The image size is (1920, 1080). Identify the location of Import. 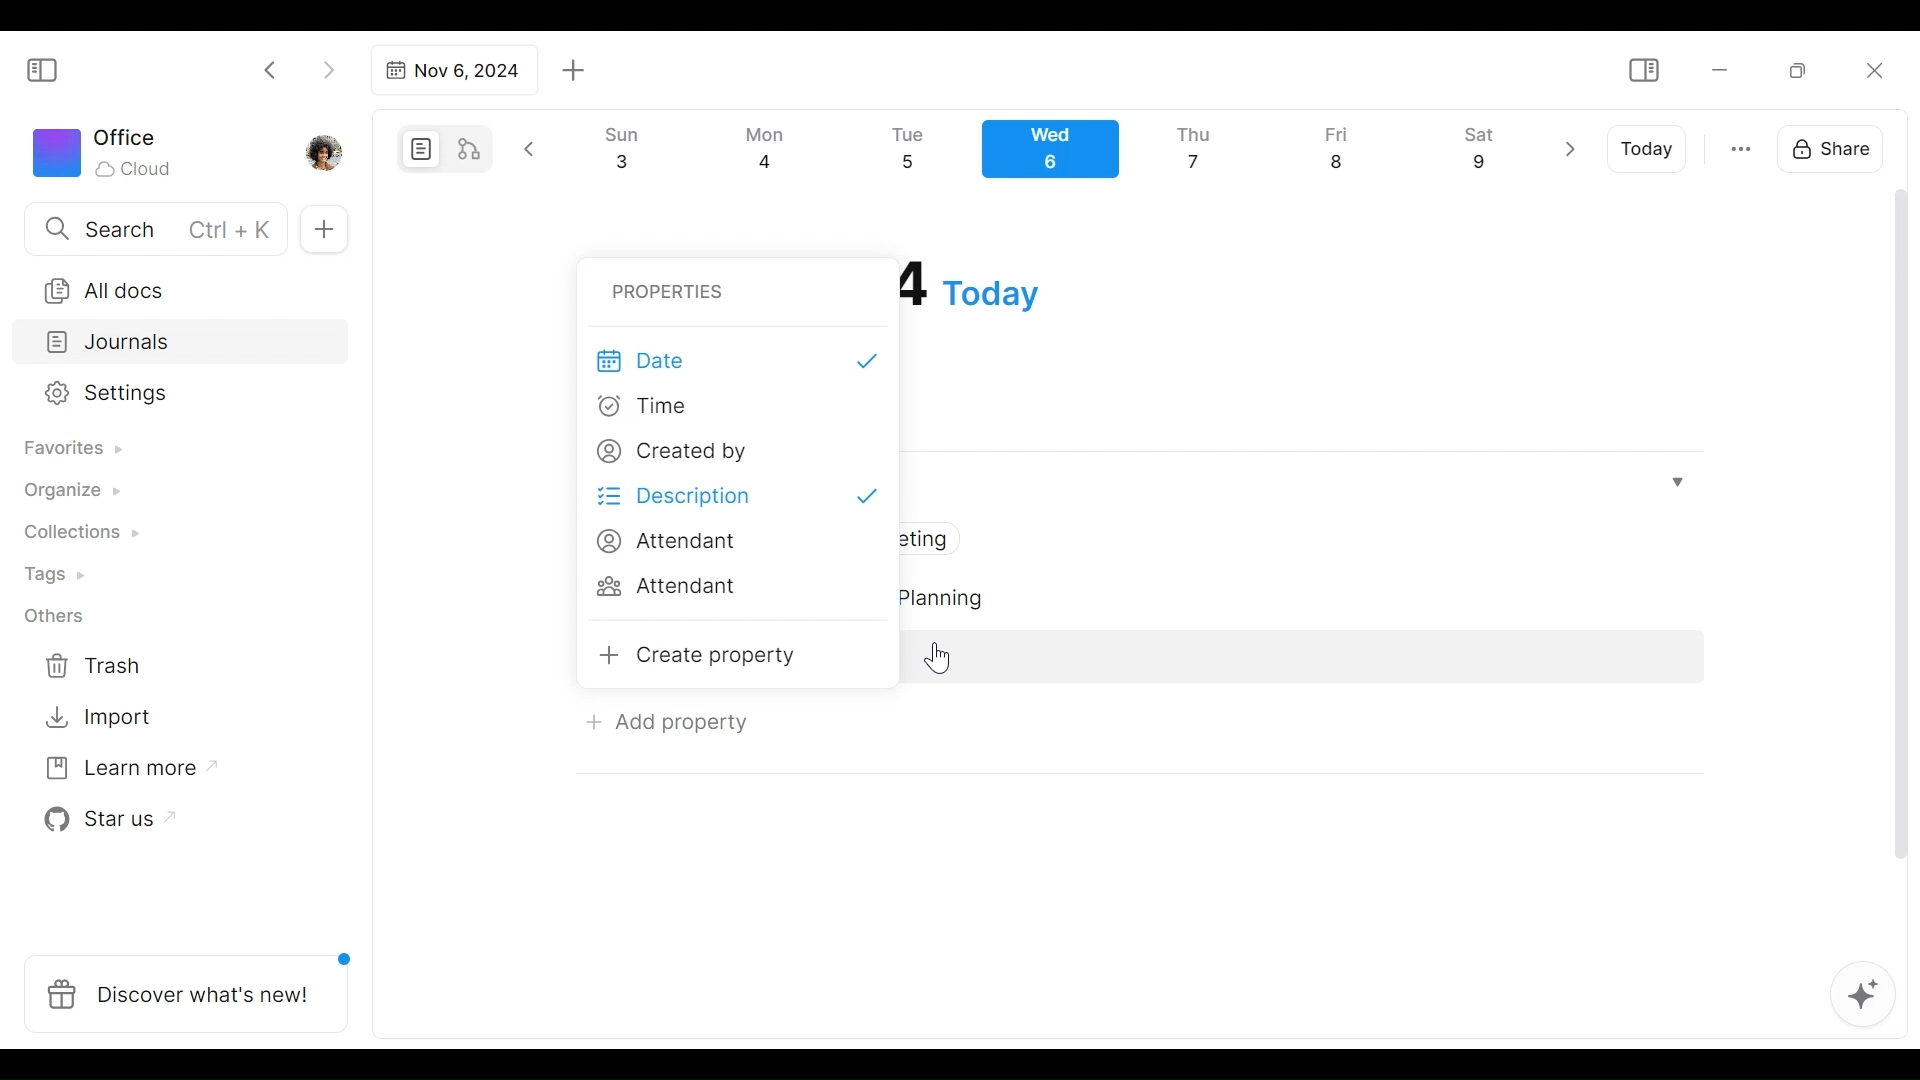
(101, 715).